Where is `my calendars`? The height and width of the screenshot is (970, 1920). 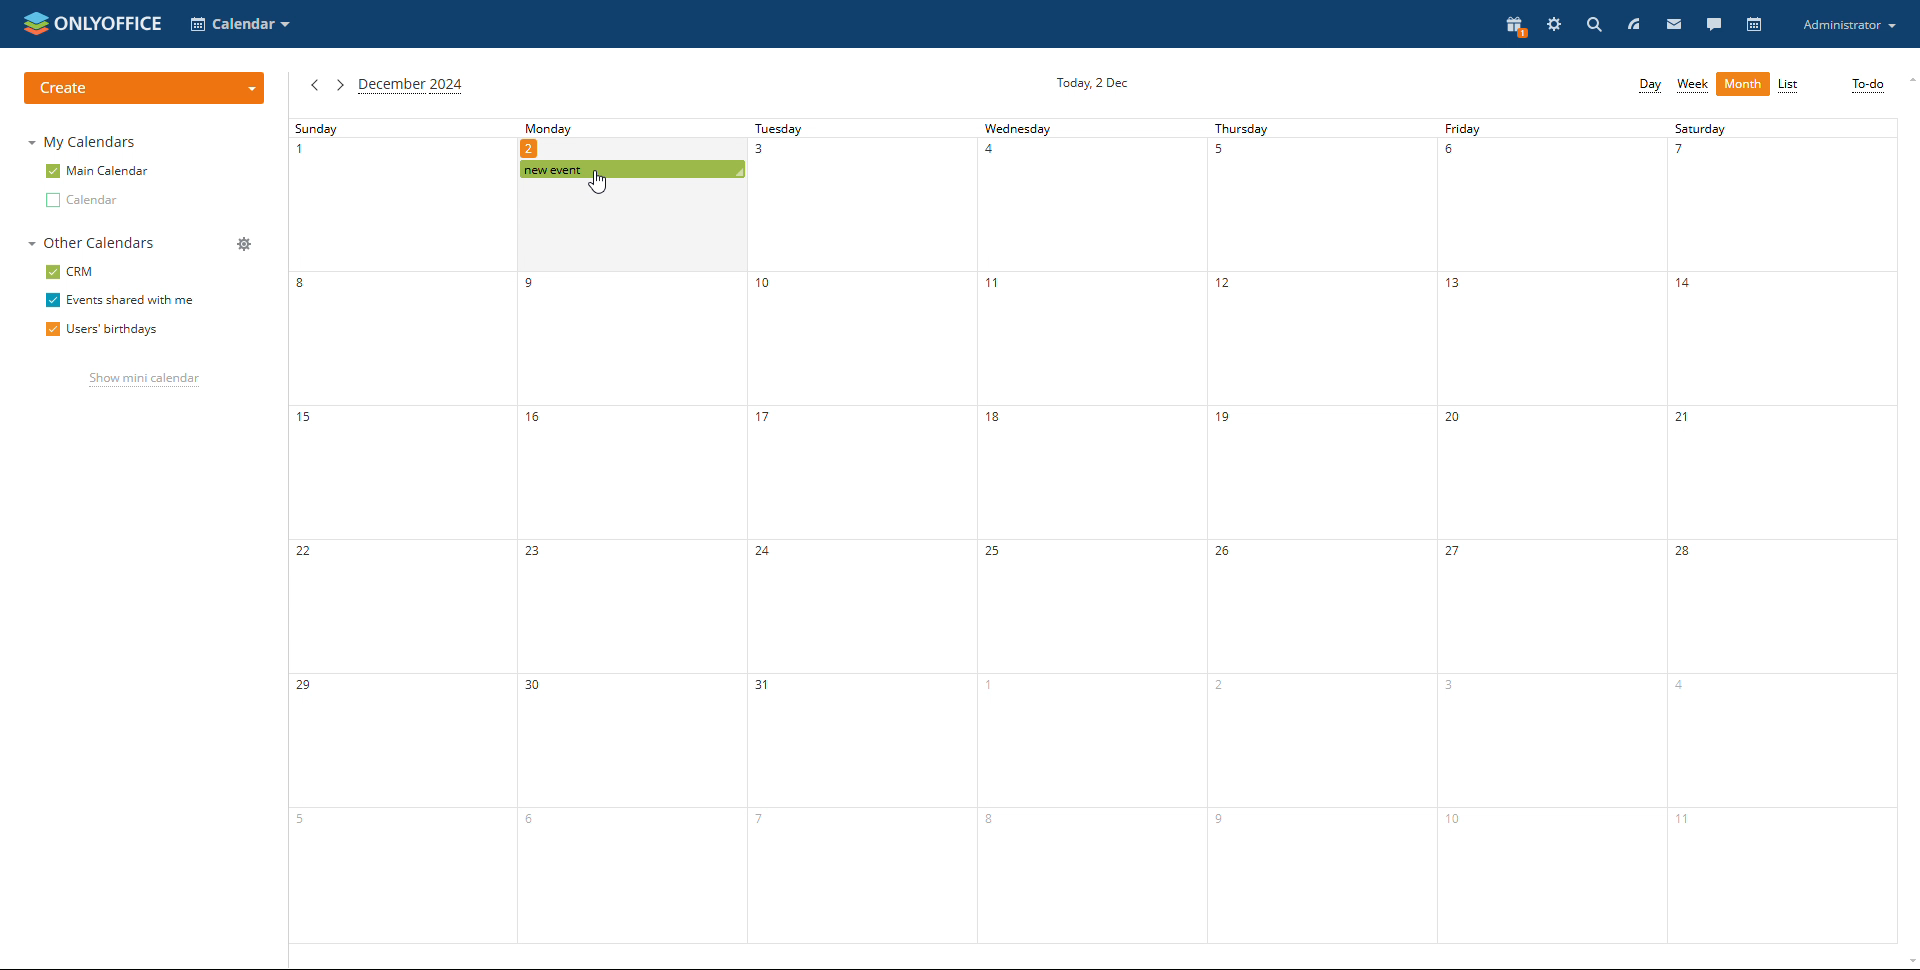
my calendars is located at coordinates (86, 142).